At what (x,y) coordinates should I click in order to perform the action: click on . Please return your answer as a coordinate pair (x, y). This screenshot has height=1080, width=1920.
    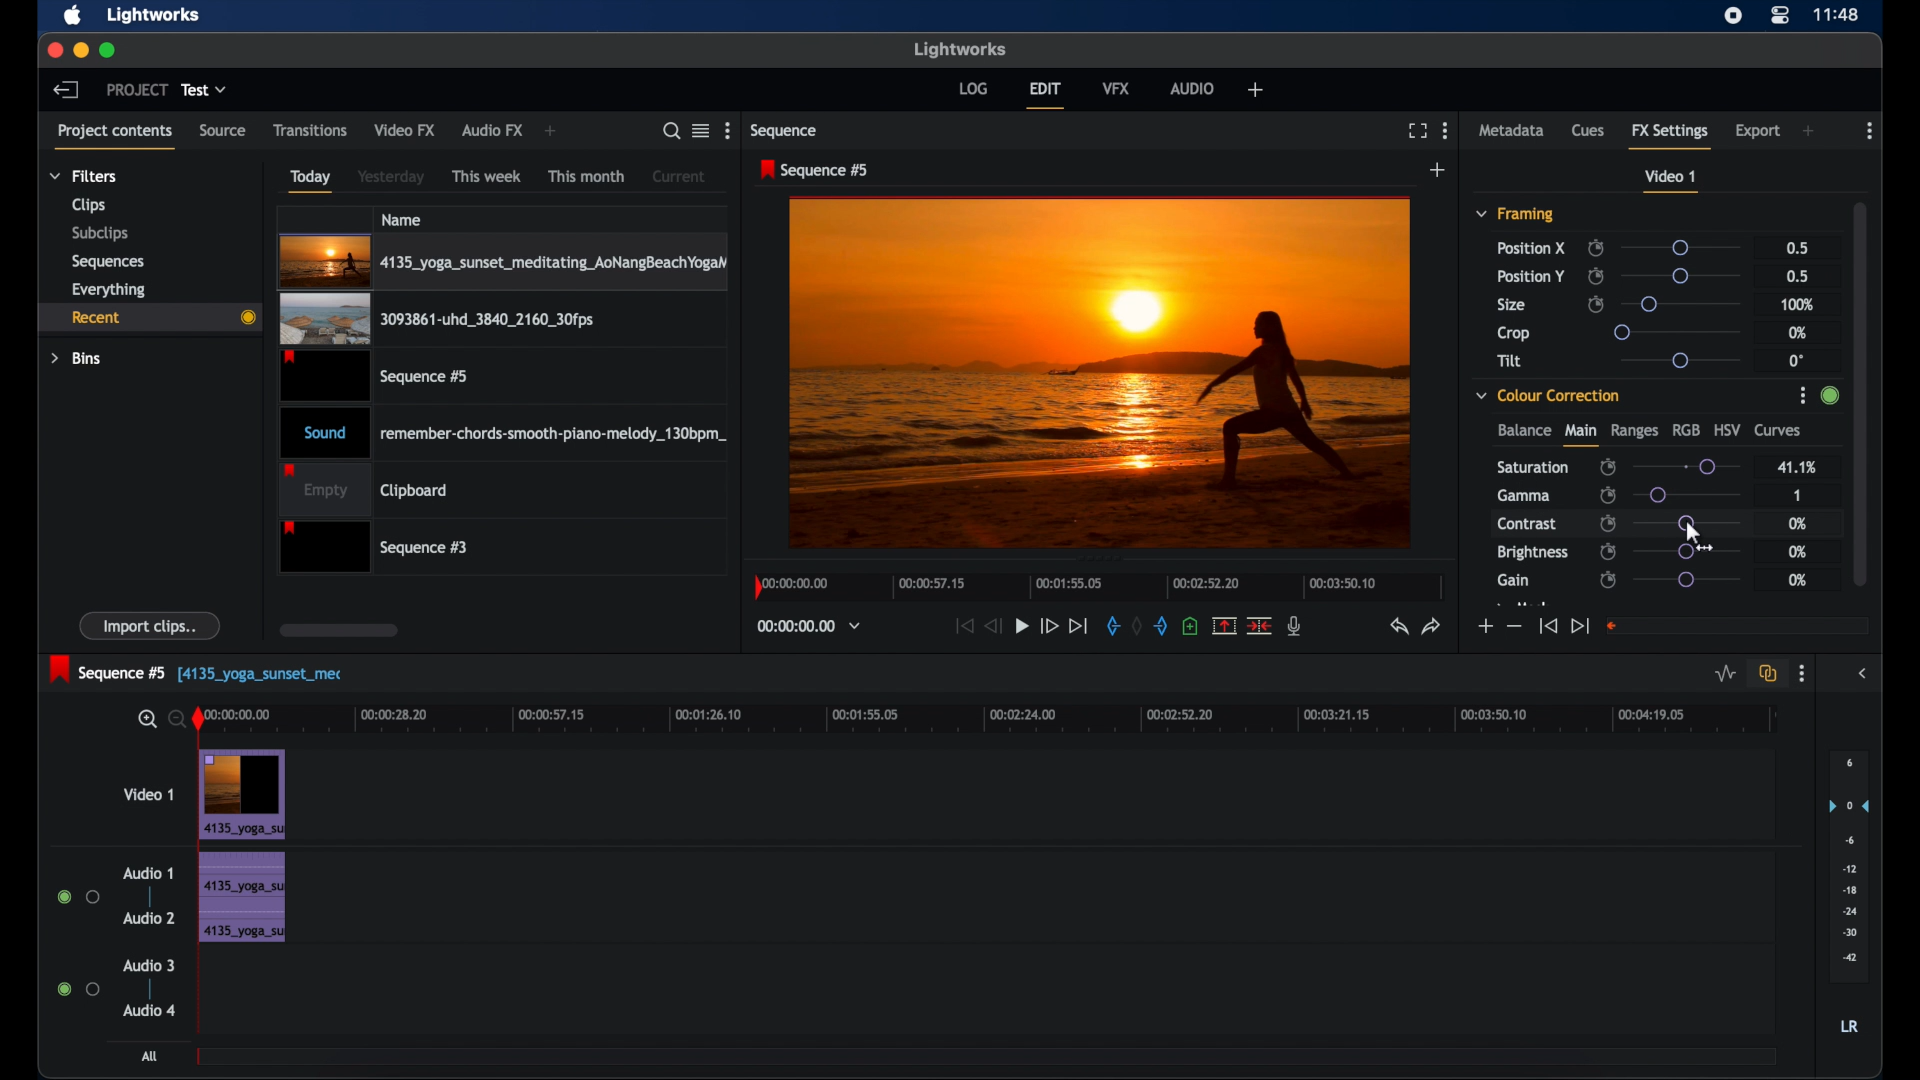
    Looking at the image, I should click on (1582, 435).